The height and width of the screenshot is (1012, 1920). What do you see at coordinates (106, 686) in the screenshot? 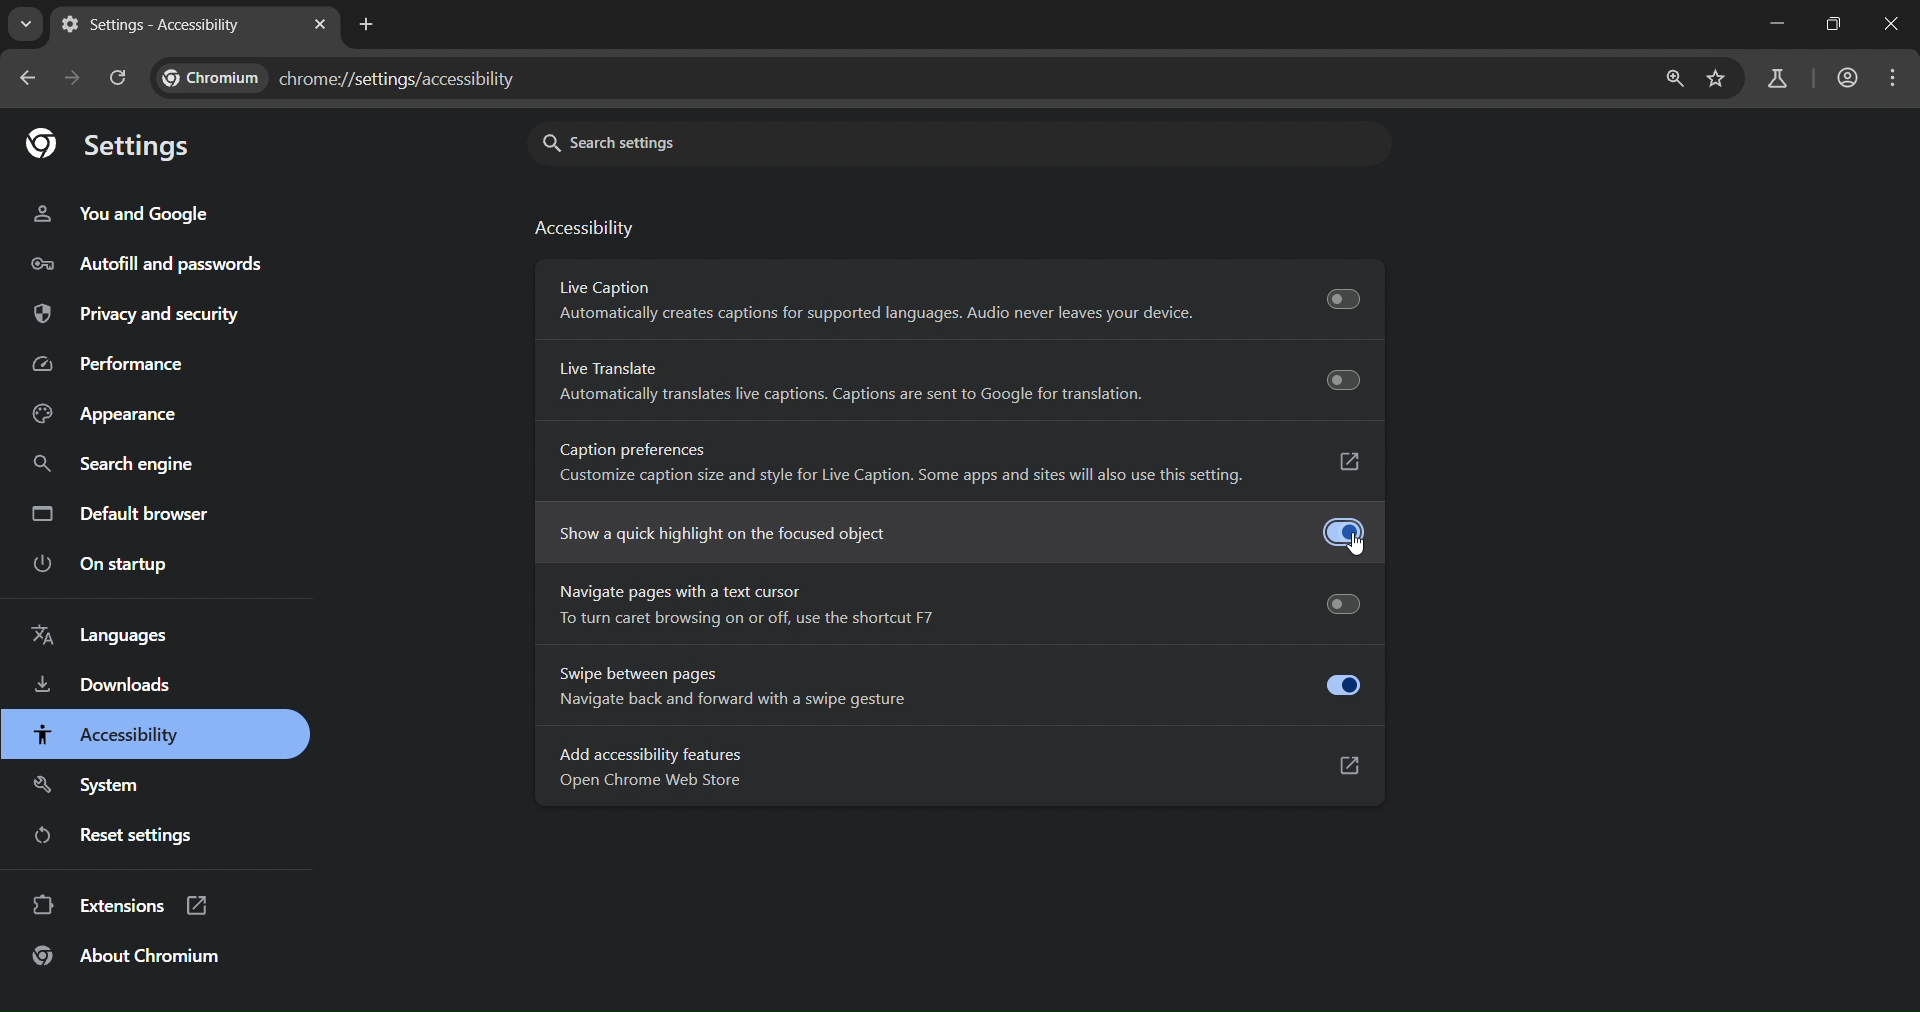
I see `downloads` at bounding box center [106, 686].